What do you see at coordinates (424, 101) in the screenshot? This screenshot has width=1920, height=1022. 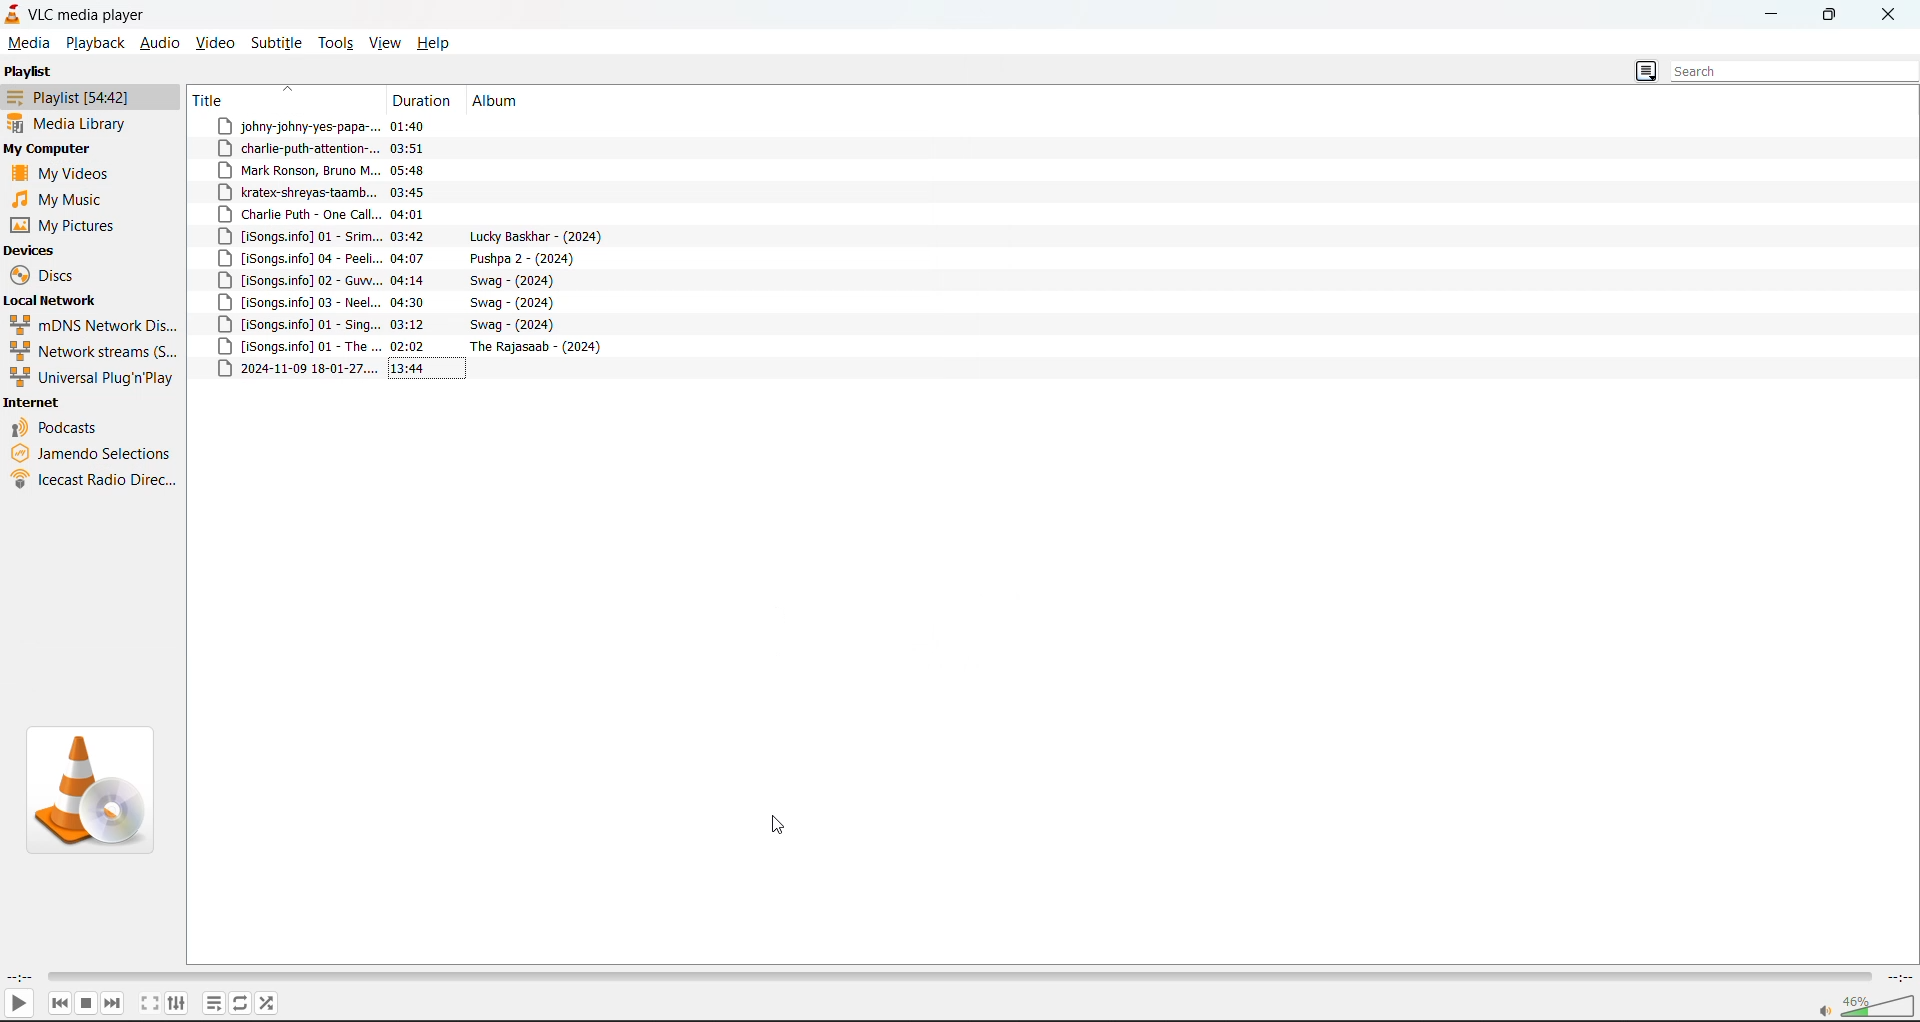 I see `duration` at bounding box center [424, 101].